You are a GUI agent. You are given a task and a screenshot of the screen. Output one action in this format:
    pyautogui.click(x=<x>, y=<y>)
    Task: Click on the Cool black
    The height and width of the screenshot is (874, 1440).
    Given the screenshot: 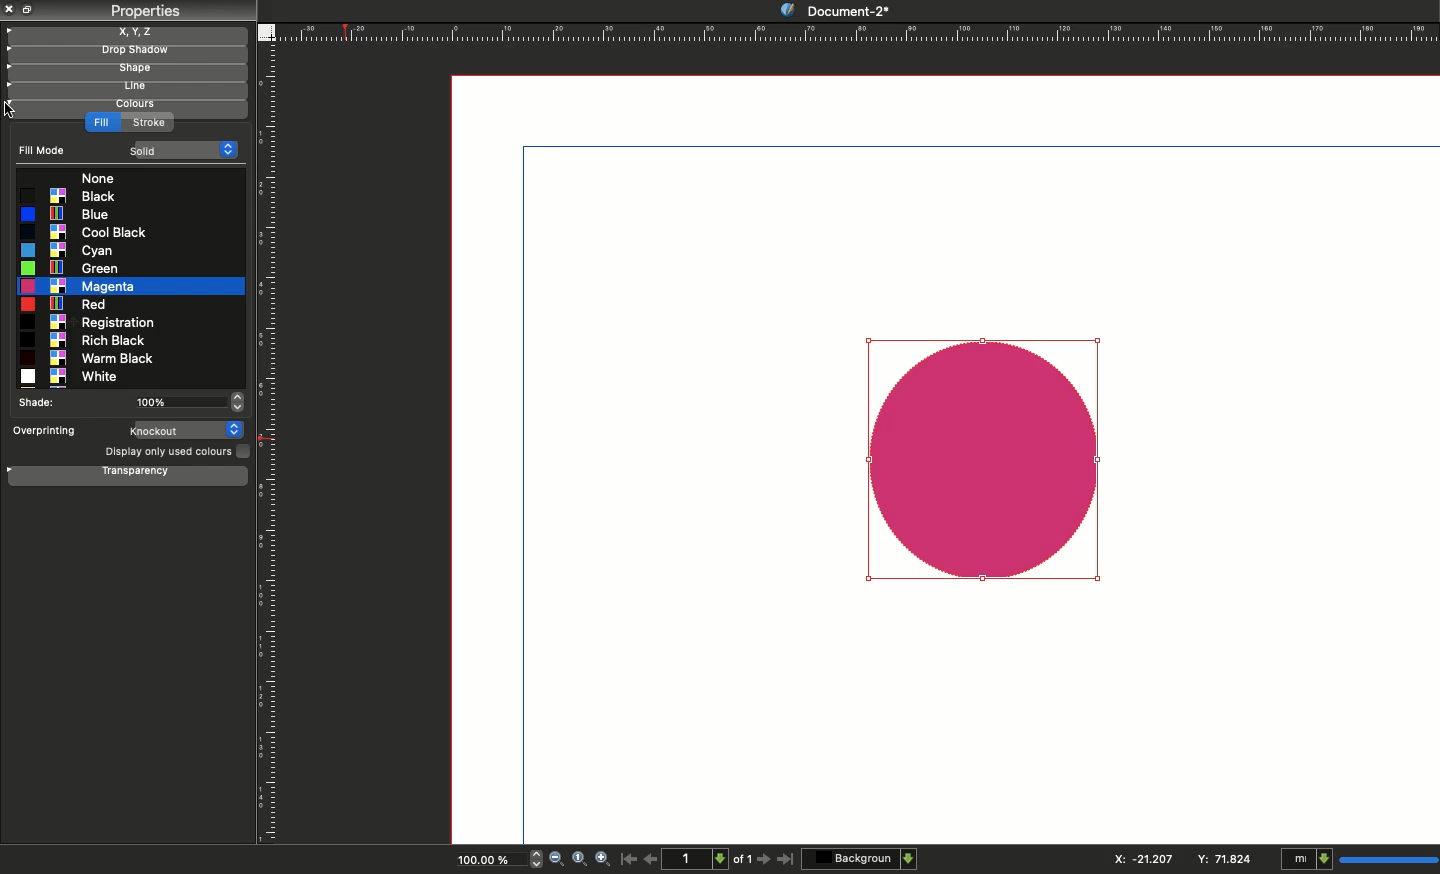 What is the action you would take?
    pyautogui.click(x=86, y=233)
    